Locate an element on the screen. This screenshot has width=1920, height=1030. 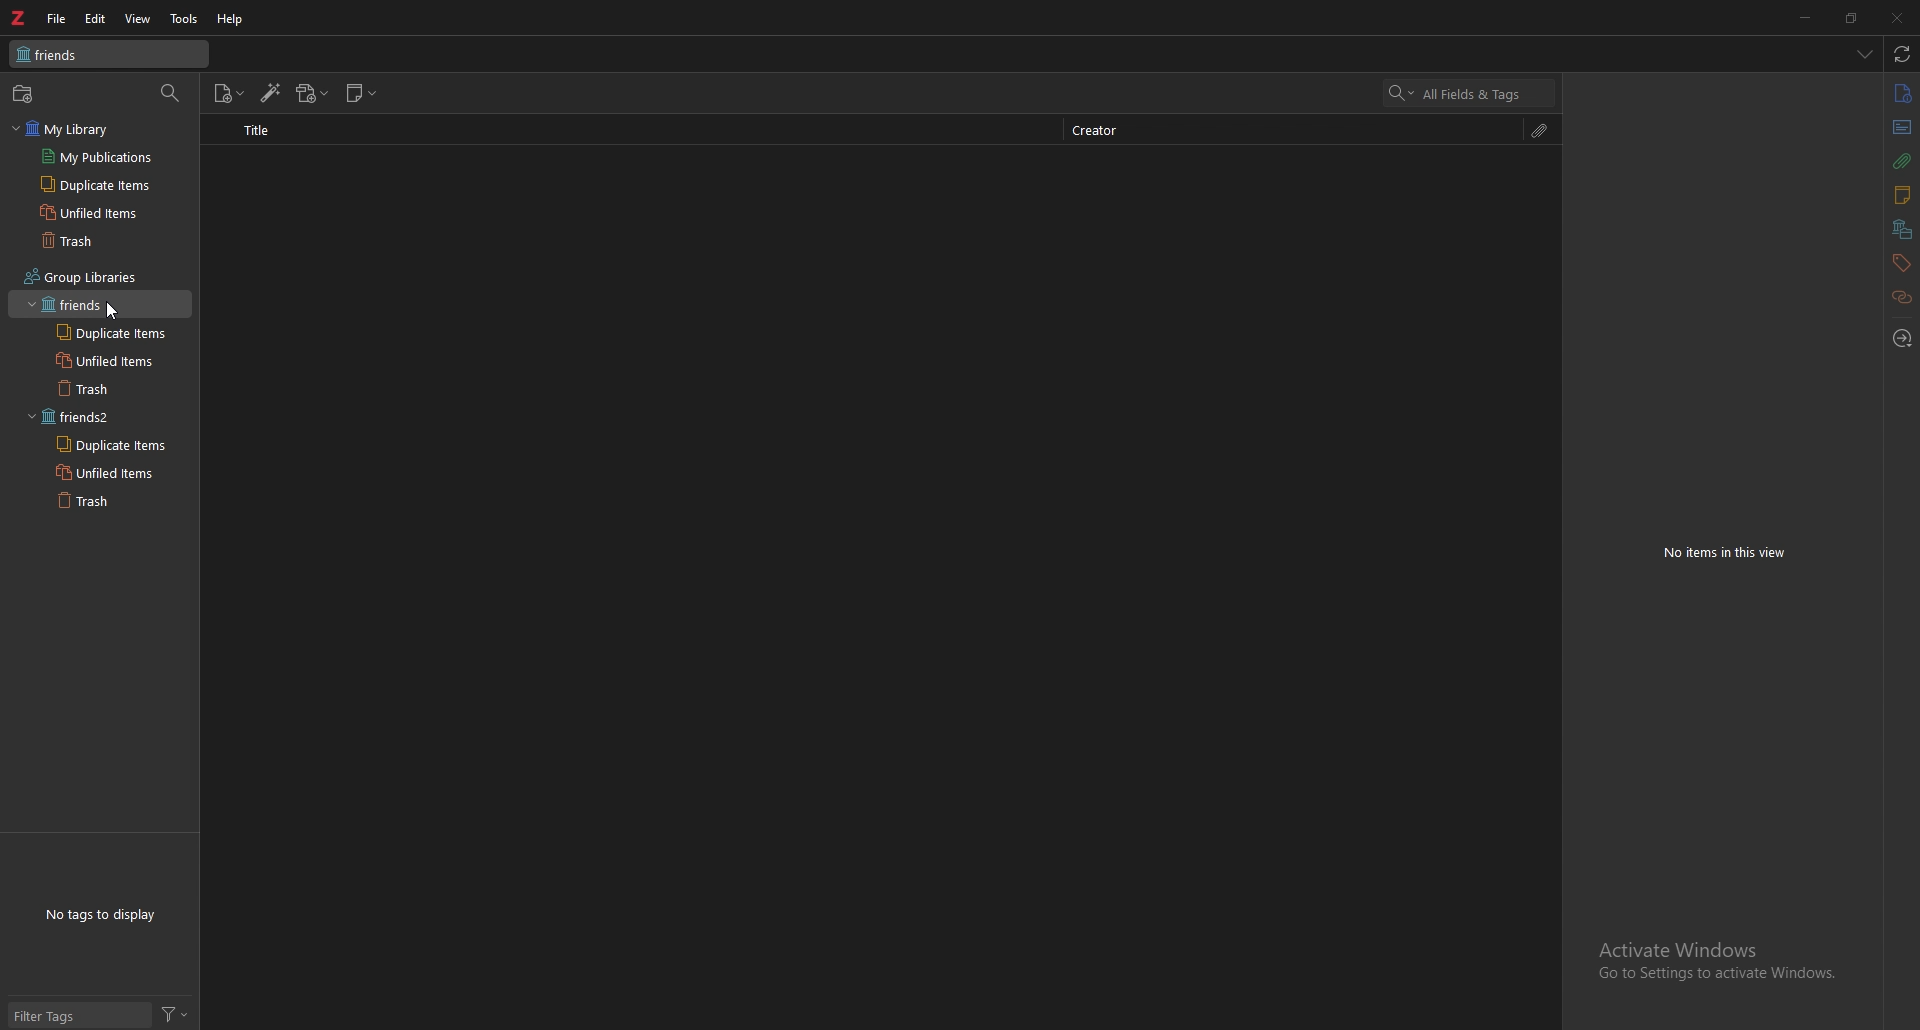
No items in this view is located at coordinates (1730, 552).